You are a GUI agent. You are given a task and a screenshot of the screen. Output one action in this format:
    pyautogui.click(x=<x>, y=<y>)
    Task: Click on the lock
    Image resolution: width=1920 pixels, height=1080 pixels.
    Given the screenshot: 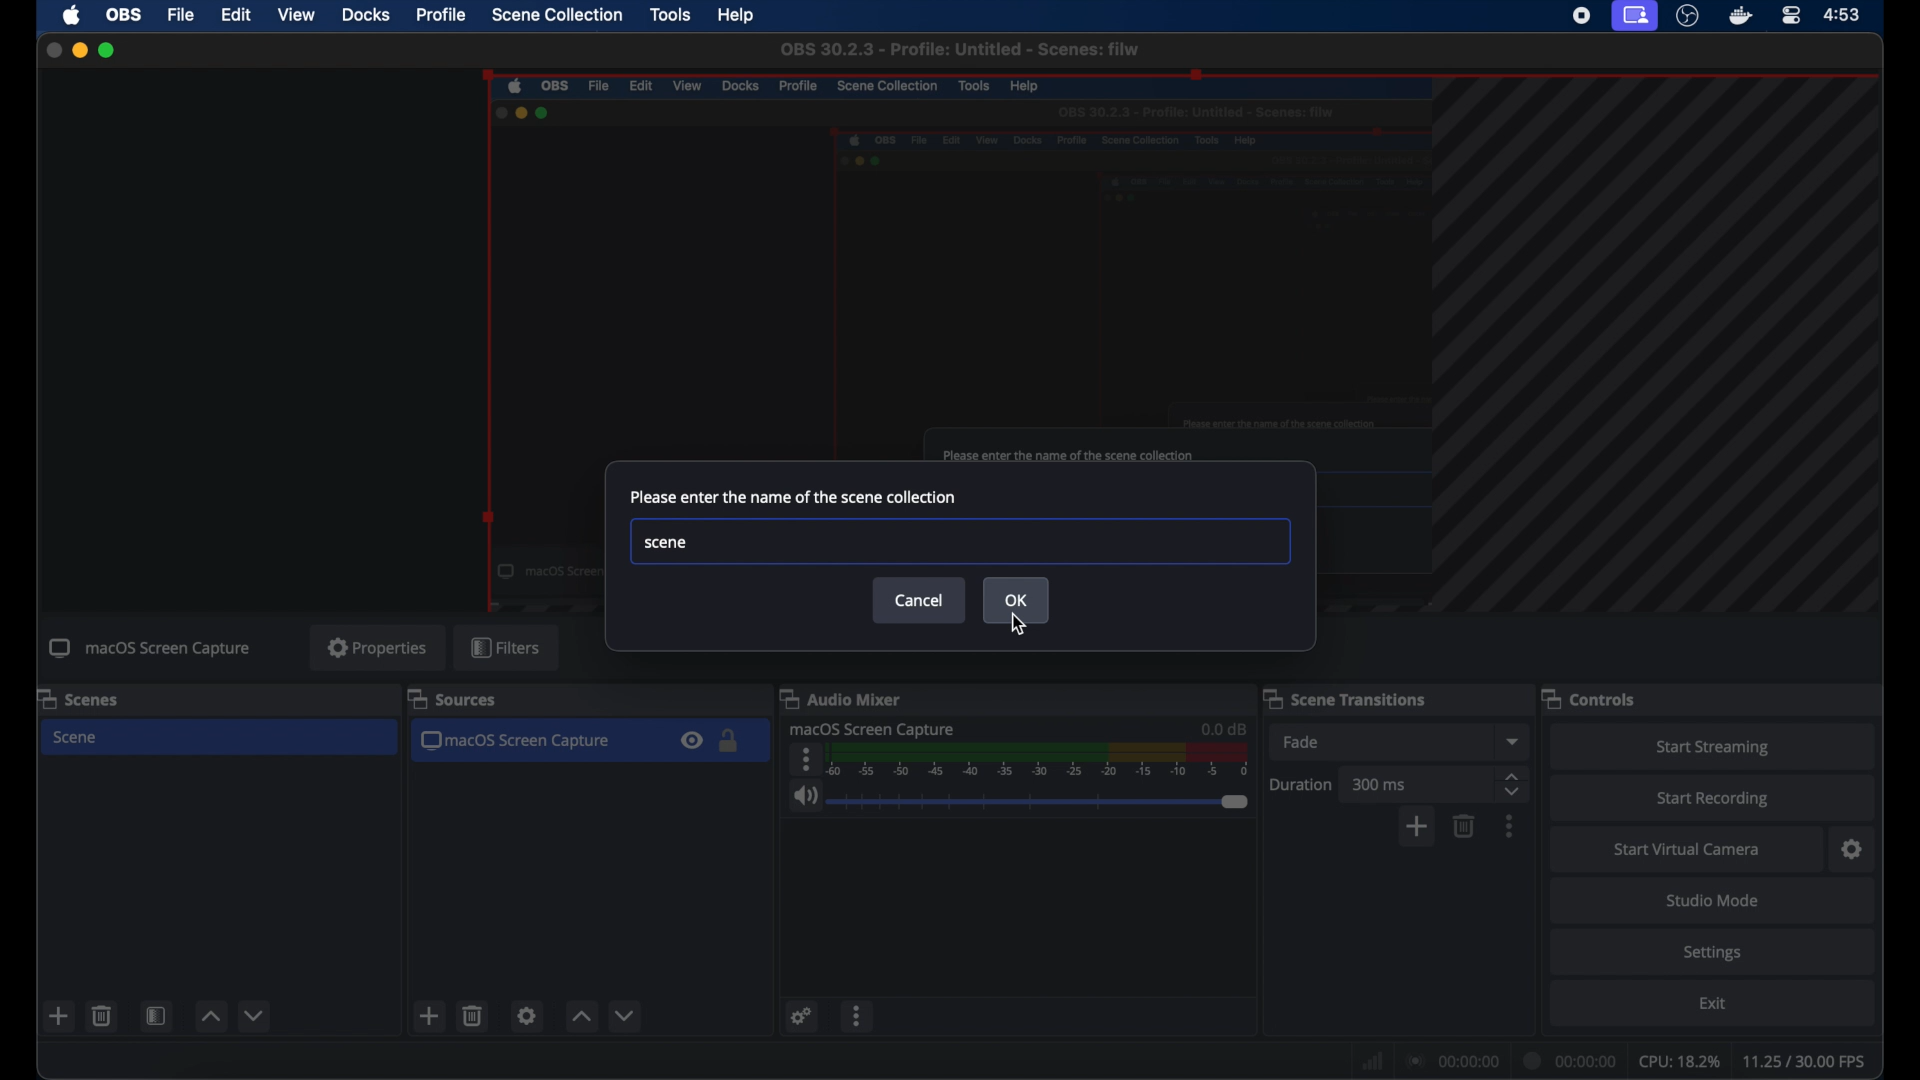 What is the action you would take?
    pyautogui.click(x=730, y=742)
    